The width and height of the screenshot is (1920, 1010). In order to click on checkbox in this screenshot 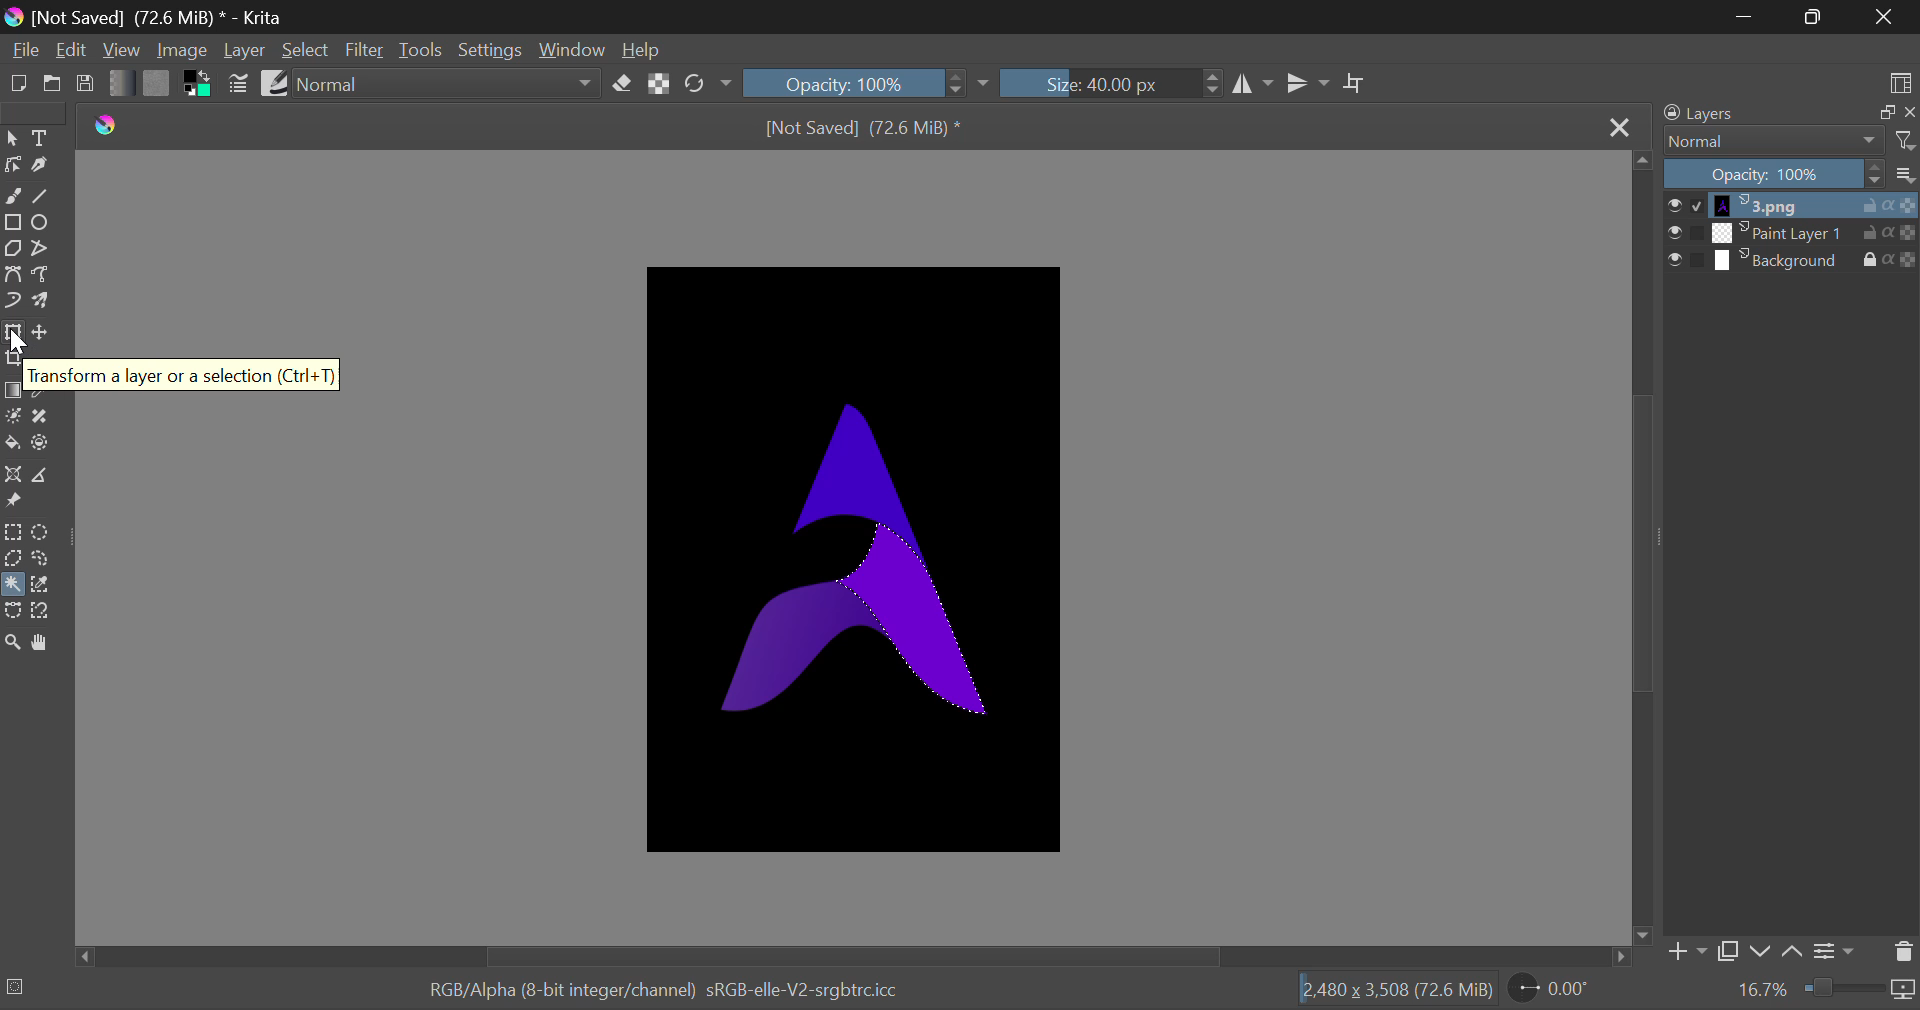, I will do `click(1683, 261)`.